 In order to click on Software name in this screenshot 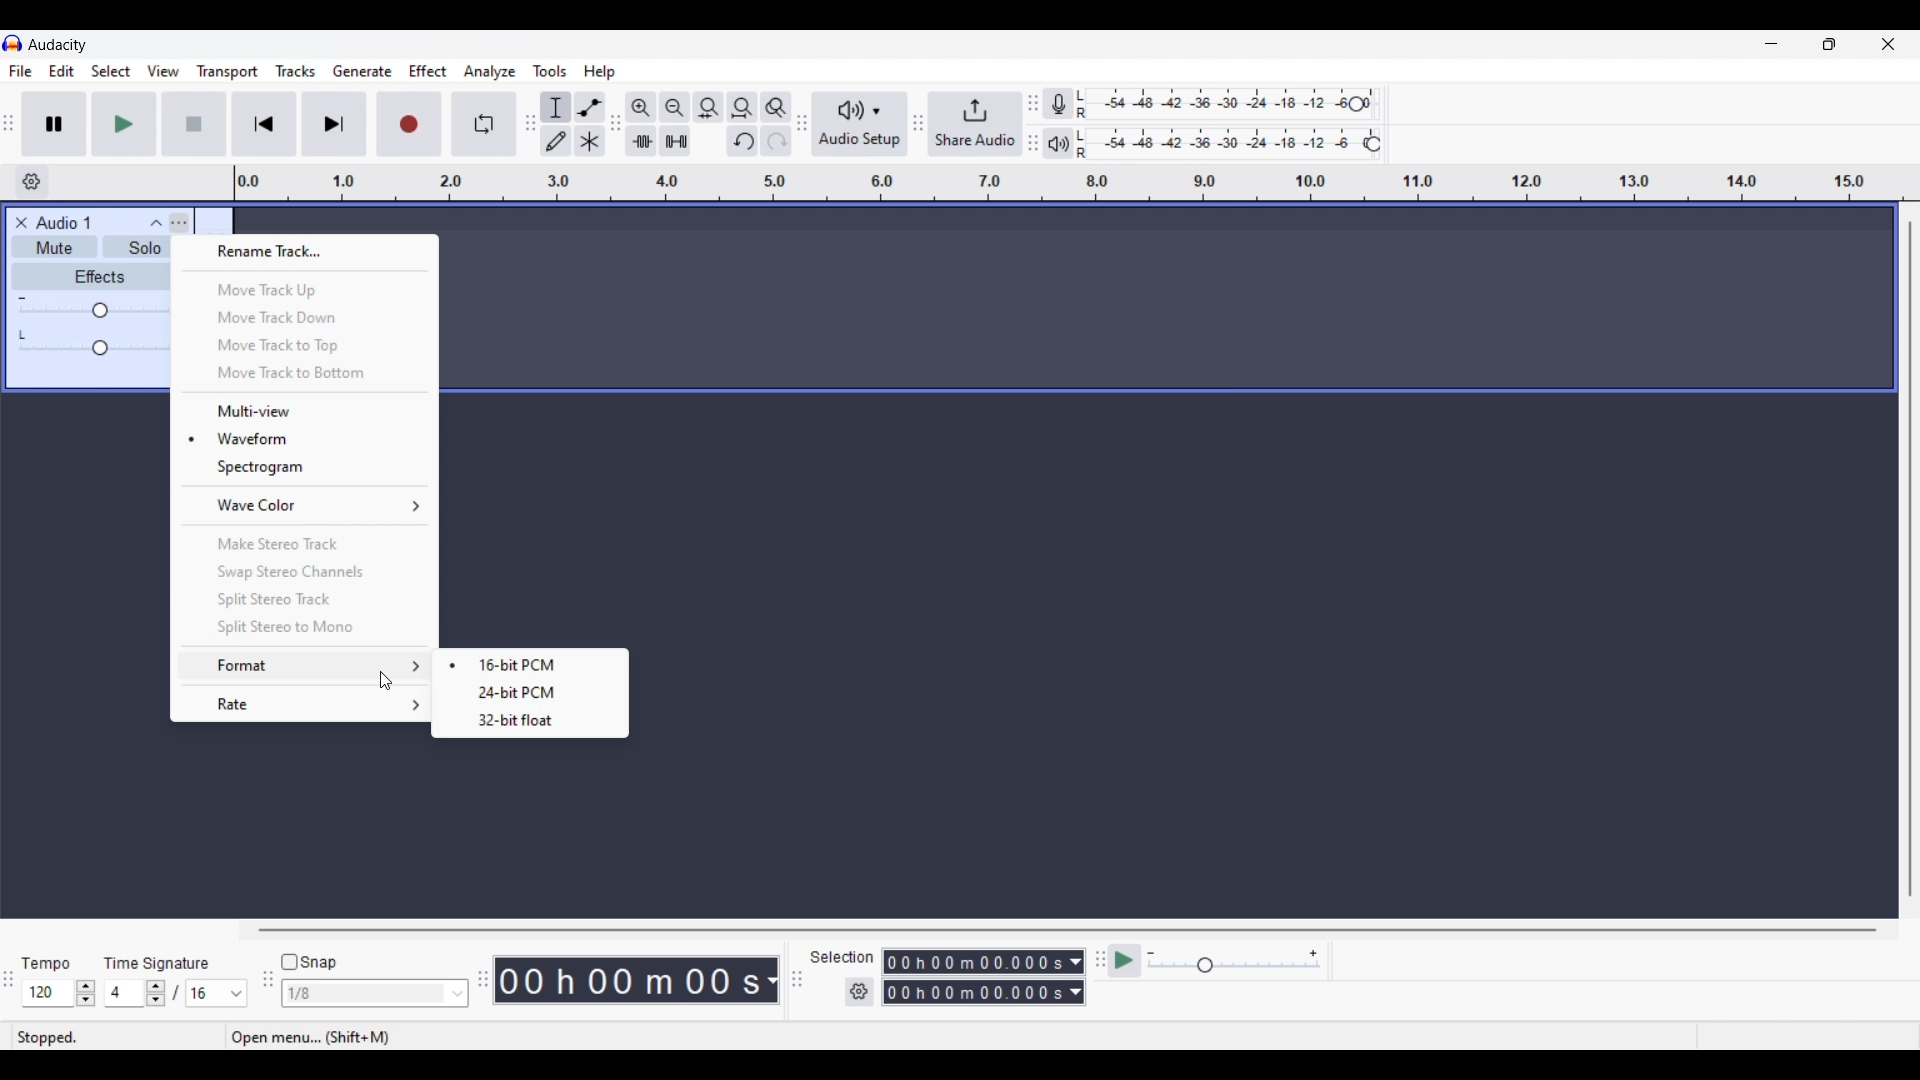, I will do `click(58, 44)`.